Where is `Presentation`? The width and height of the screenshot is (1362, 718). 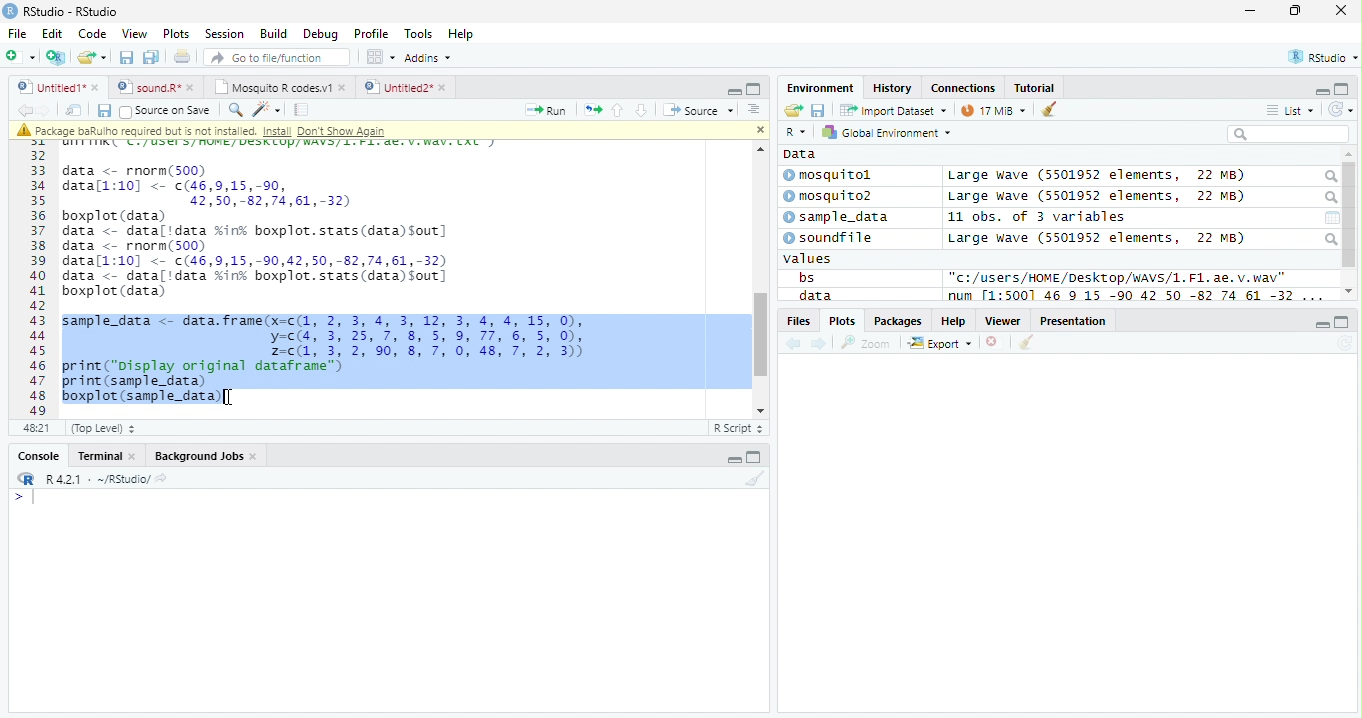
Presentation is located at coordinates (1073, 320).